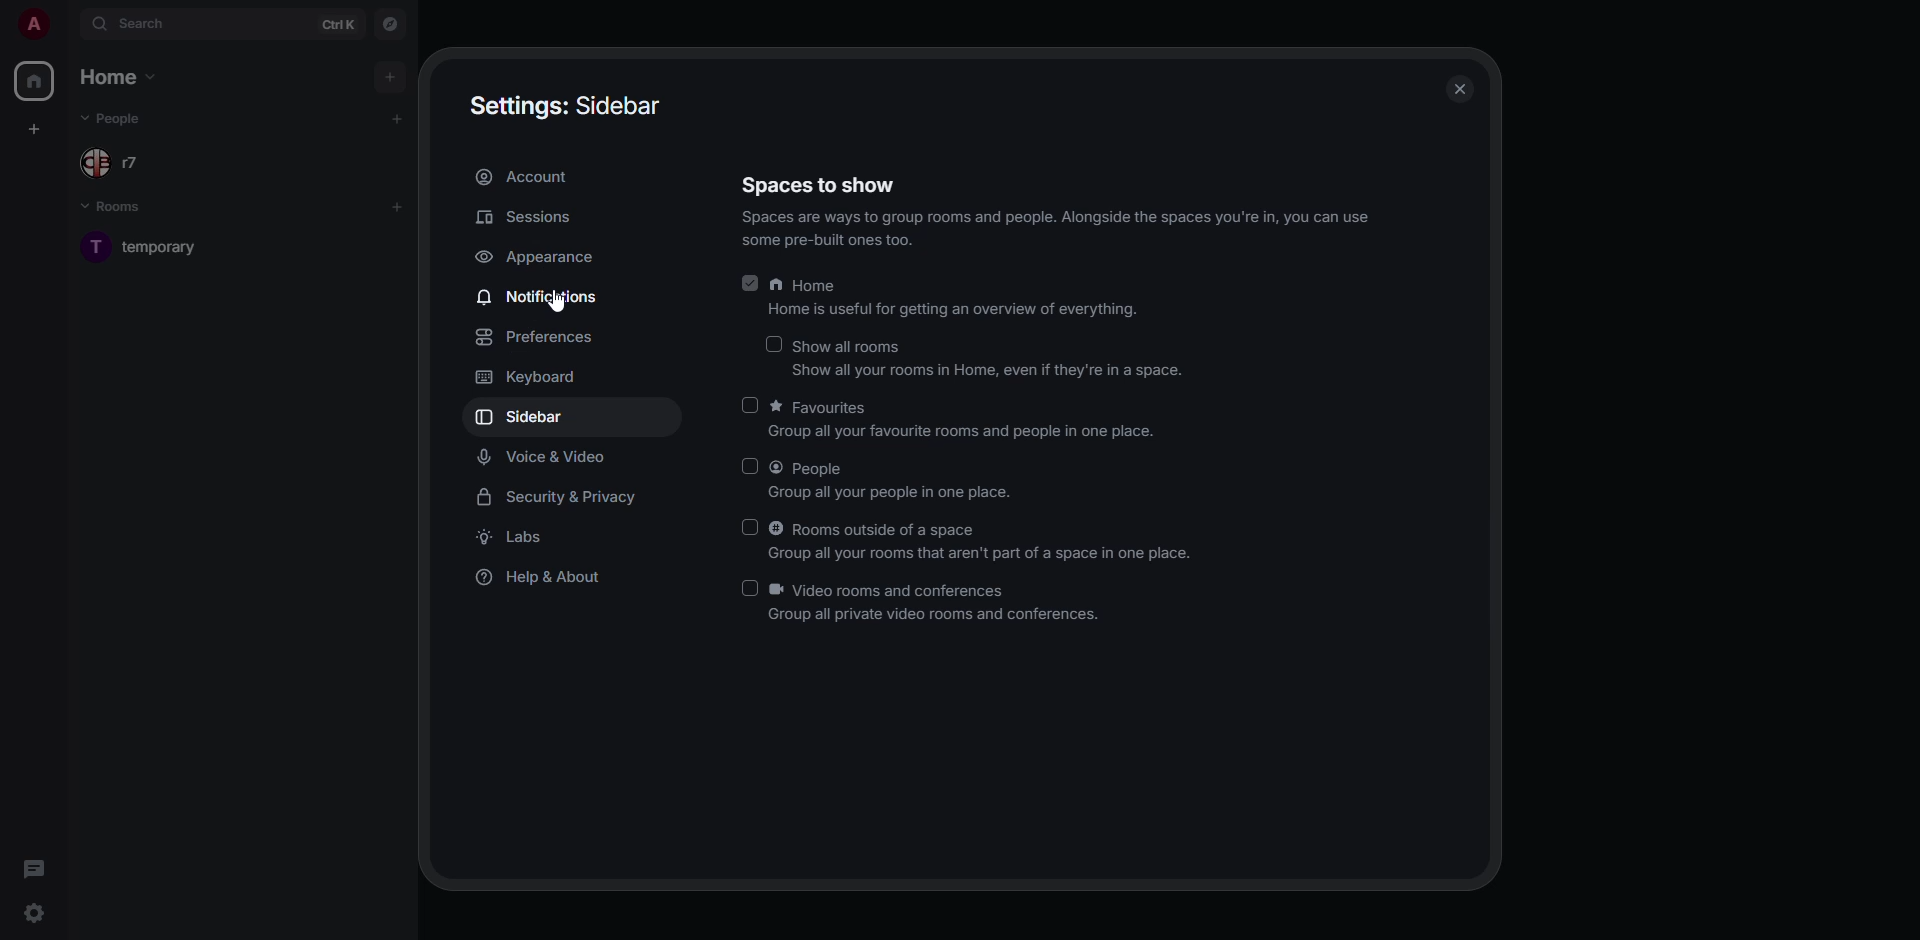 The image size is (1920, 940). What do you see at coordinates (542, 581) in the screenshot?
I see `help & about` at bounding box center [542, 581].